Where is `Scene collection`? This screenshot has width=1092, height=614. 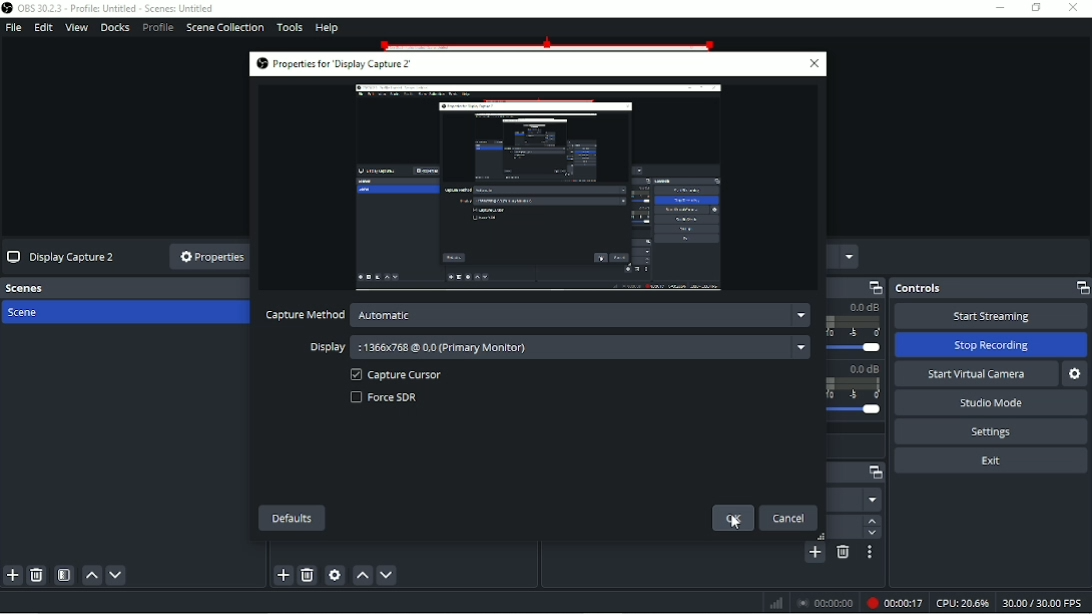
Scene collection is located at coordinates (224, 28).